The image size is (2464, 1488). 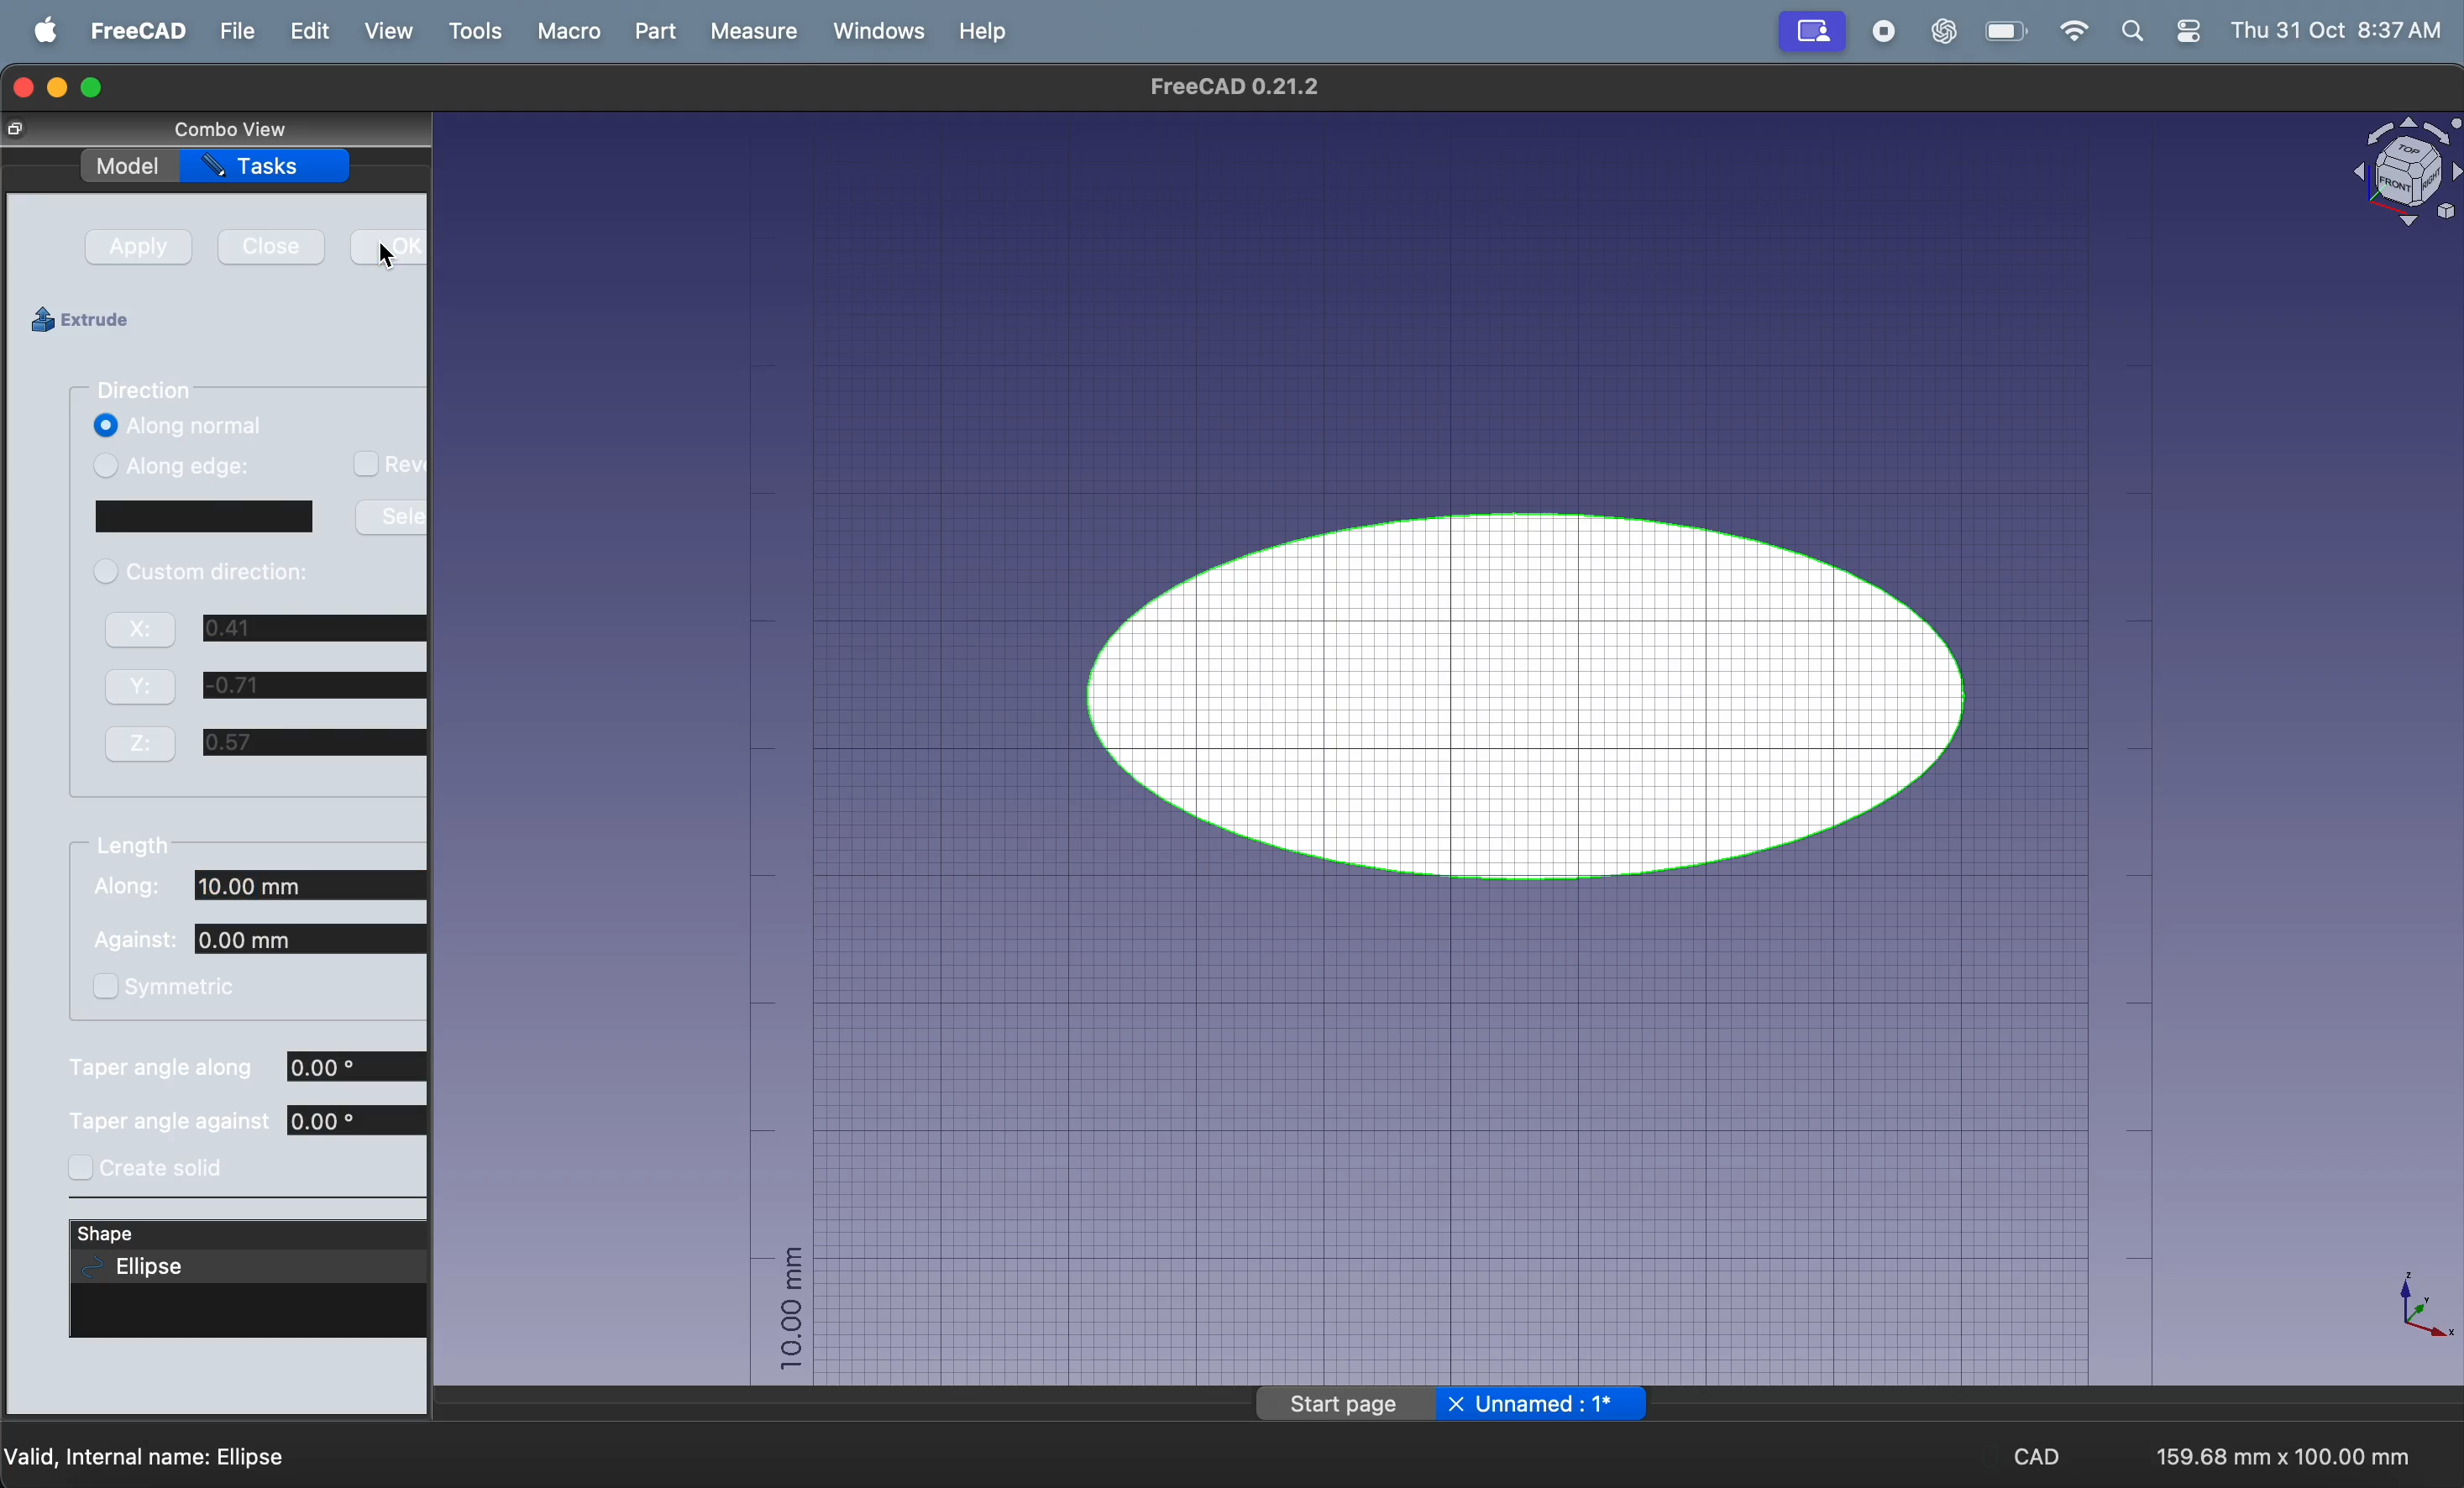 I want to click on cad, so click(x=2039, y=1453).